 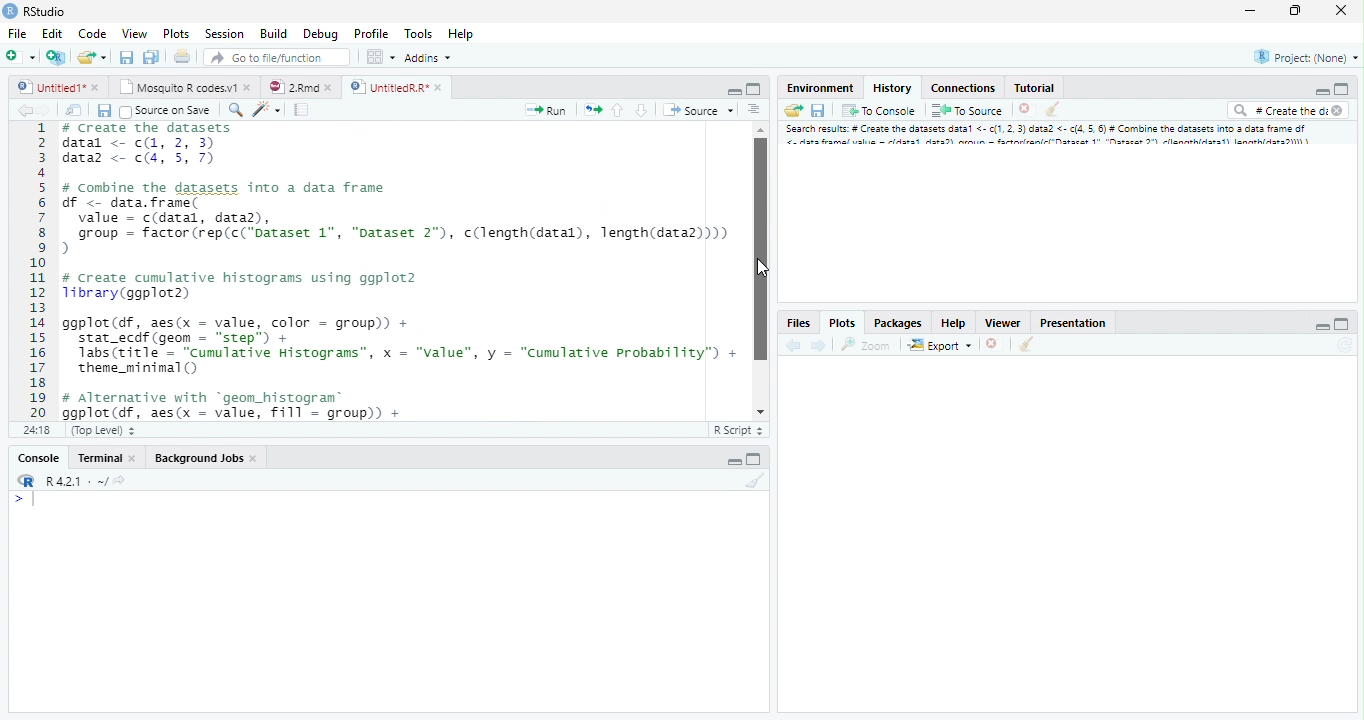 I want to click on Help, so click(x=953, y=322).